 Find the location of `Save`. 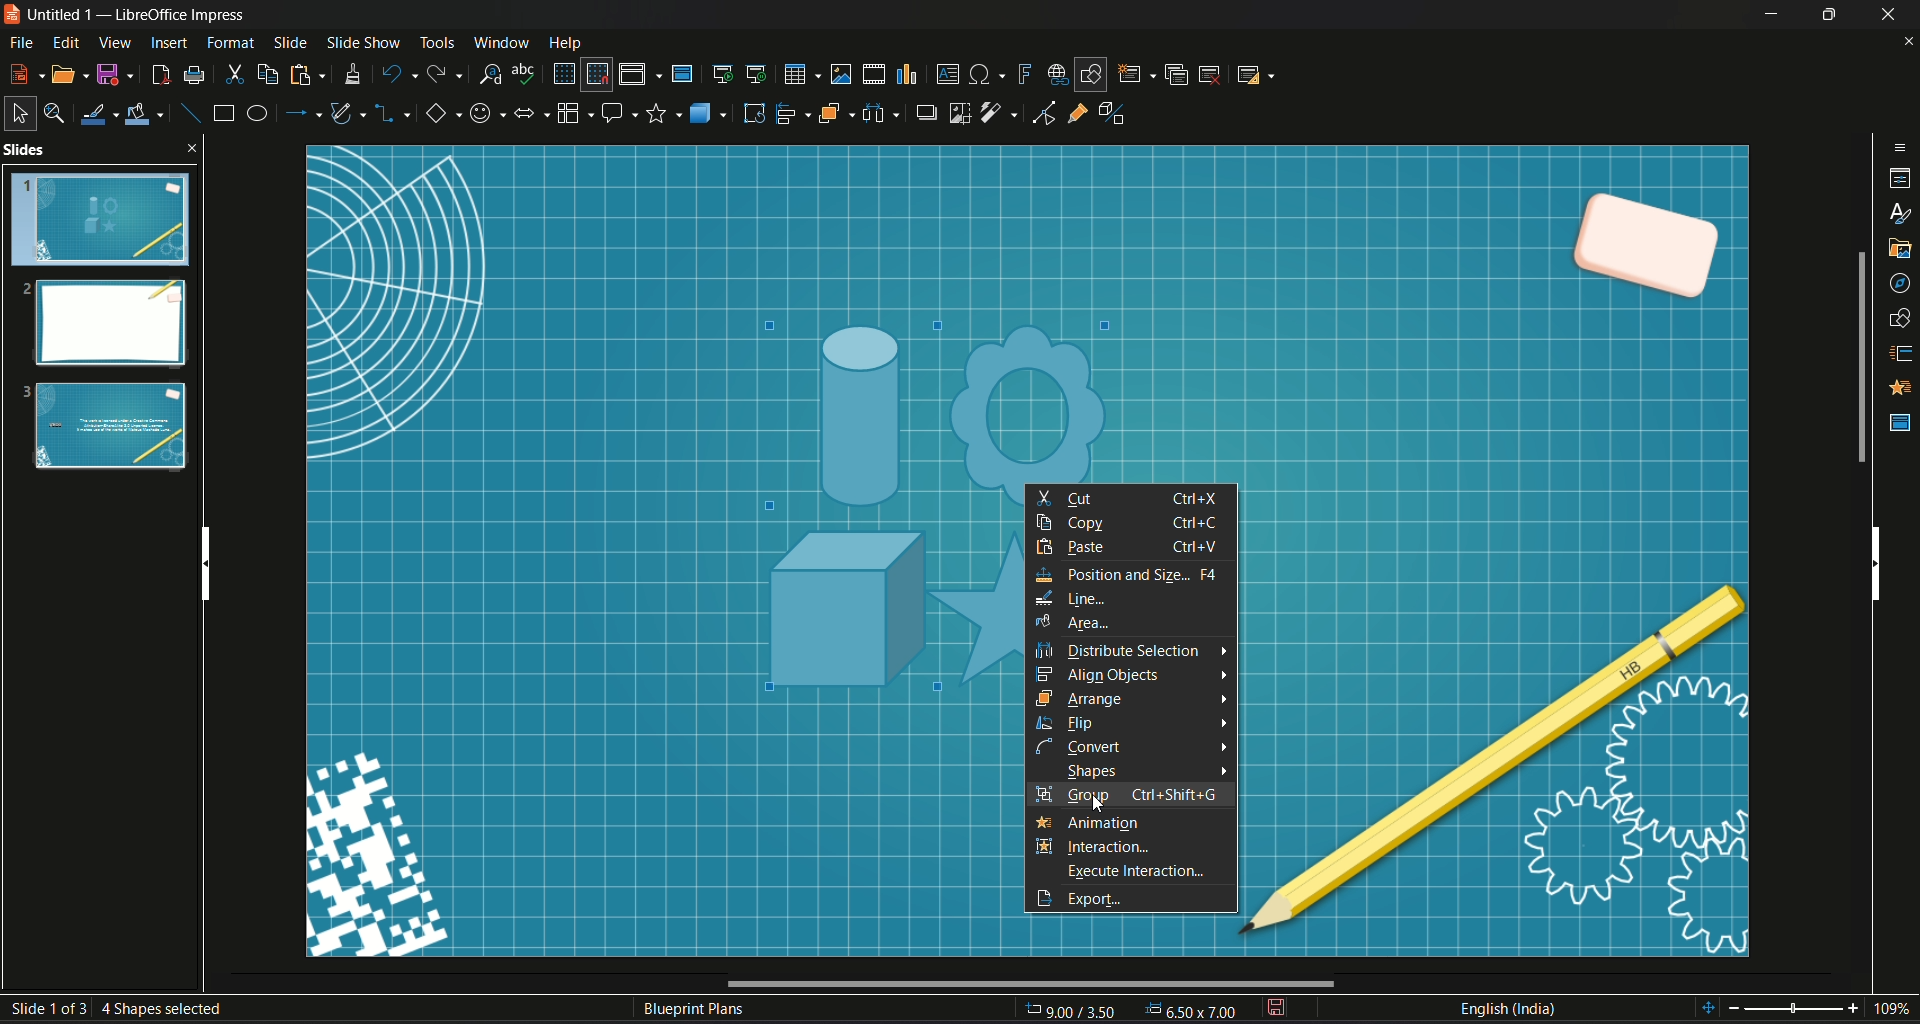

Save is located at coordinates (115, 75).